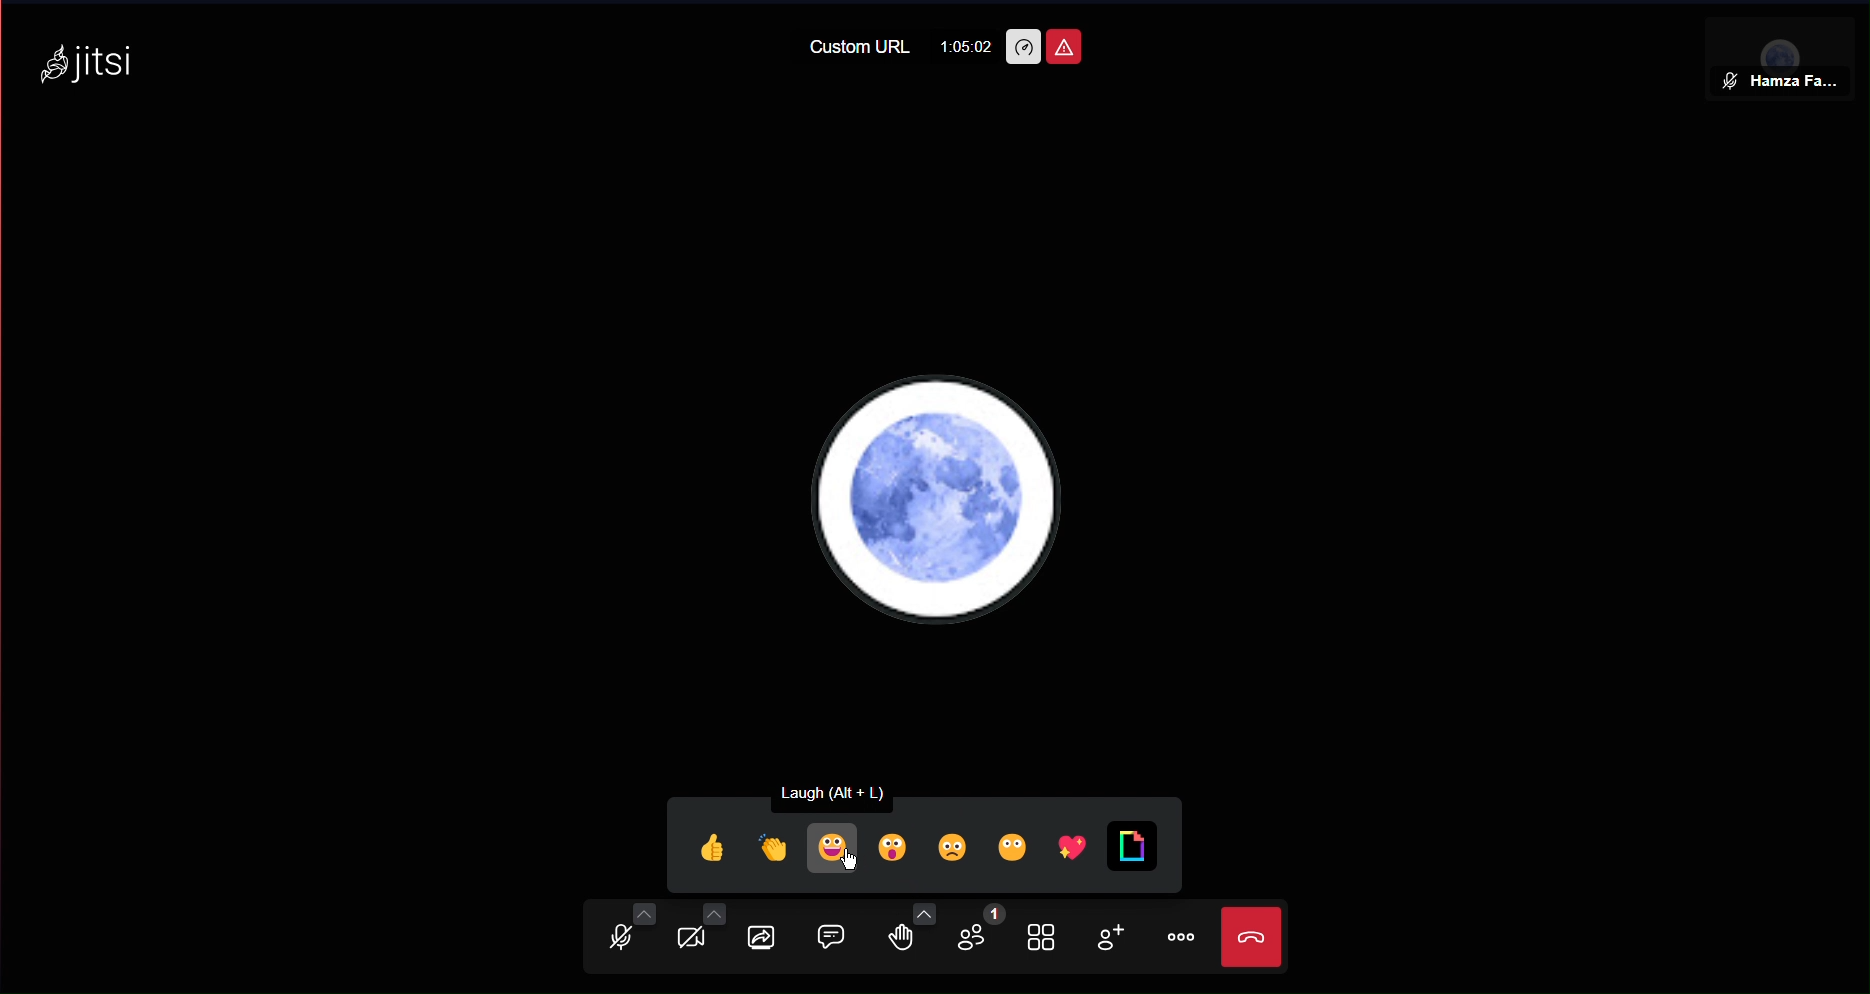 Image resolution: width=1870 pixels, height=994 pixels. I want to click on End Call, so click(1256, 939).